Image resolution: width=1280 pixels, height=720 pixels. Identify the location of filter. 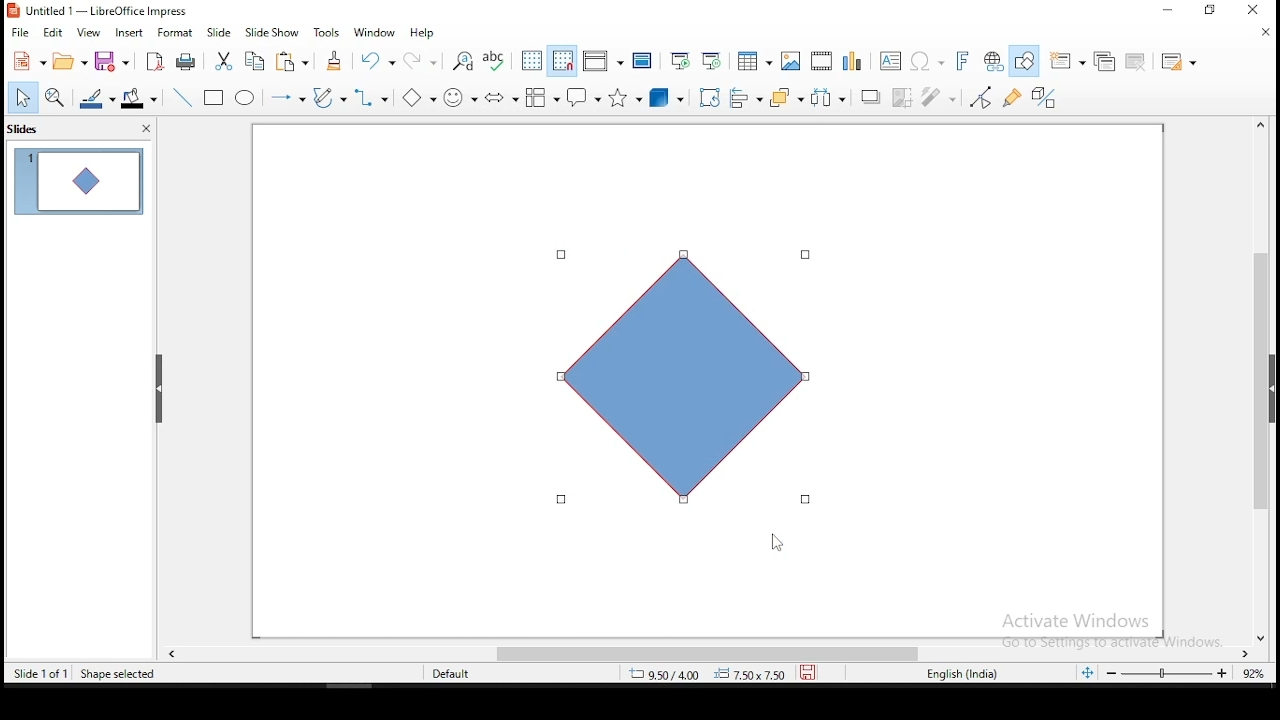
(941, 98).